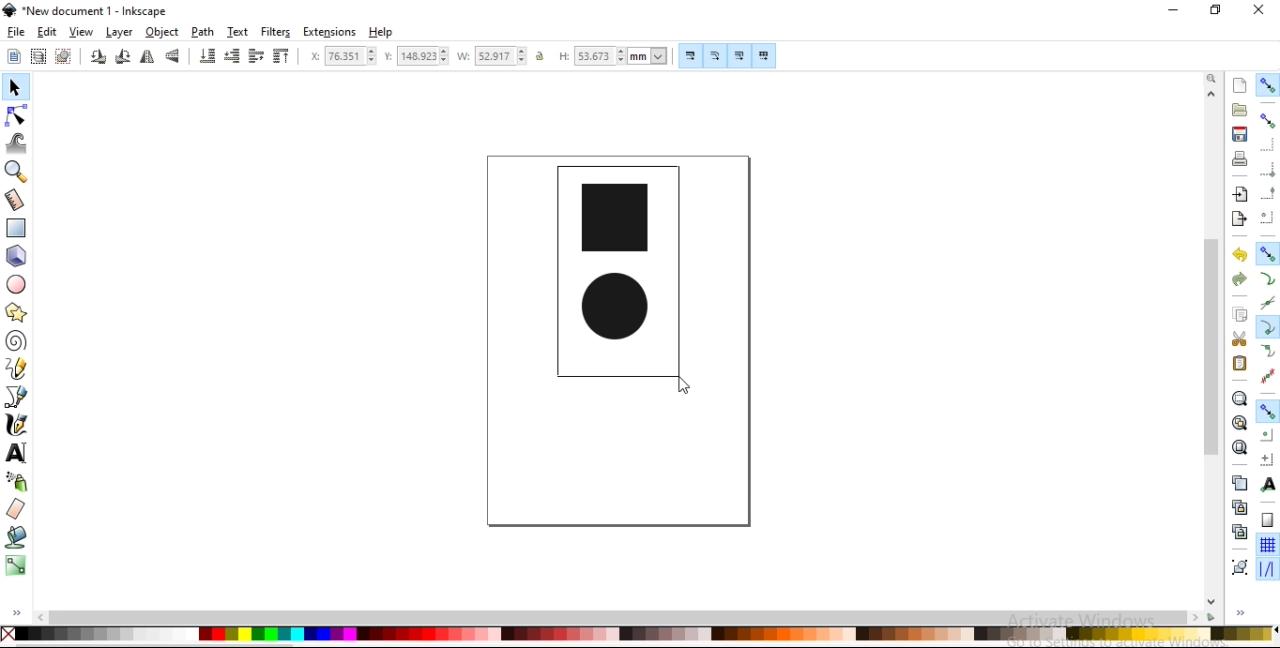 The width and height of the screenshot is (1280, 648). What do you see at coordinates (276, 31) in the screenshot?
I see `filters` at bounding box center [276, 31].